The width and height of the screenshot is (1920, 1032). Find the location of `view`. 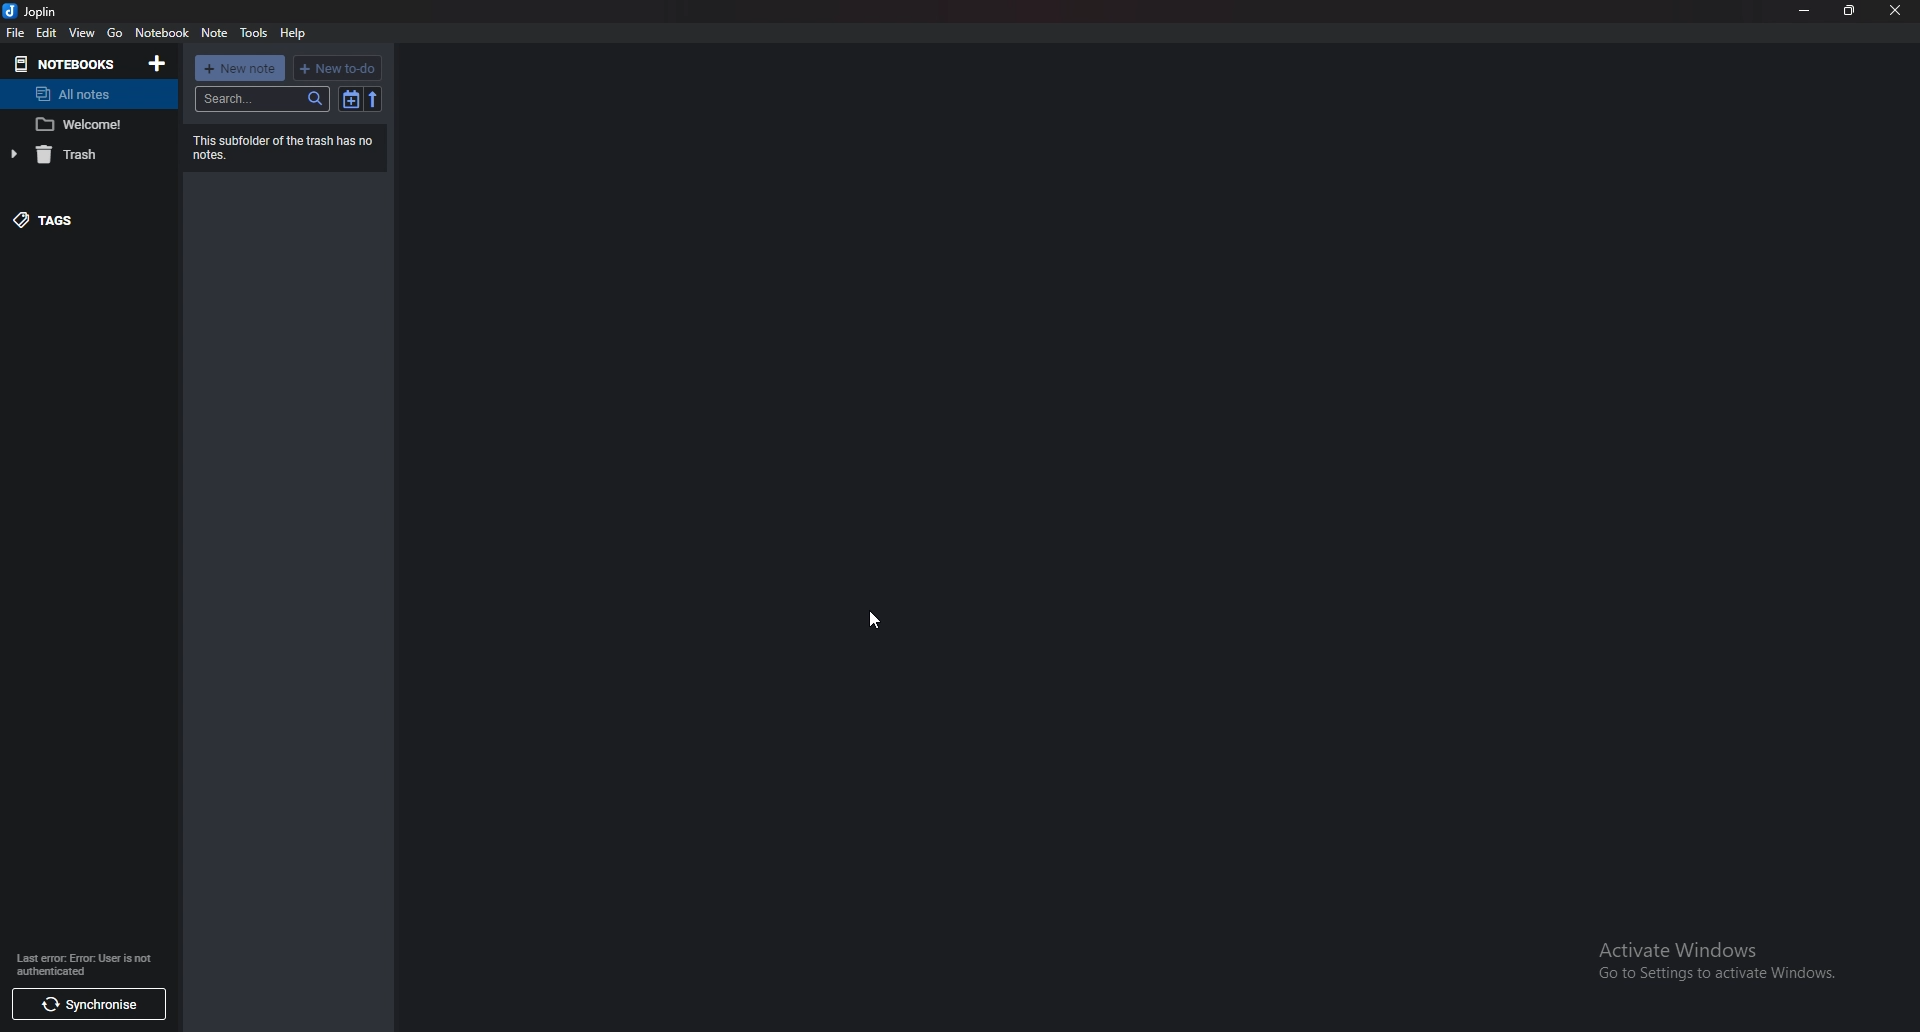

view is located at coordinates (83, 33).